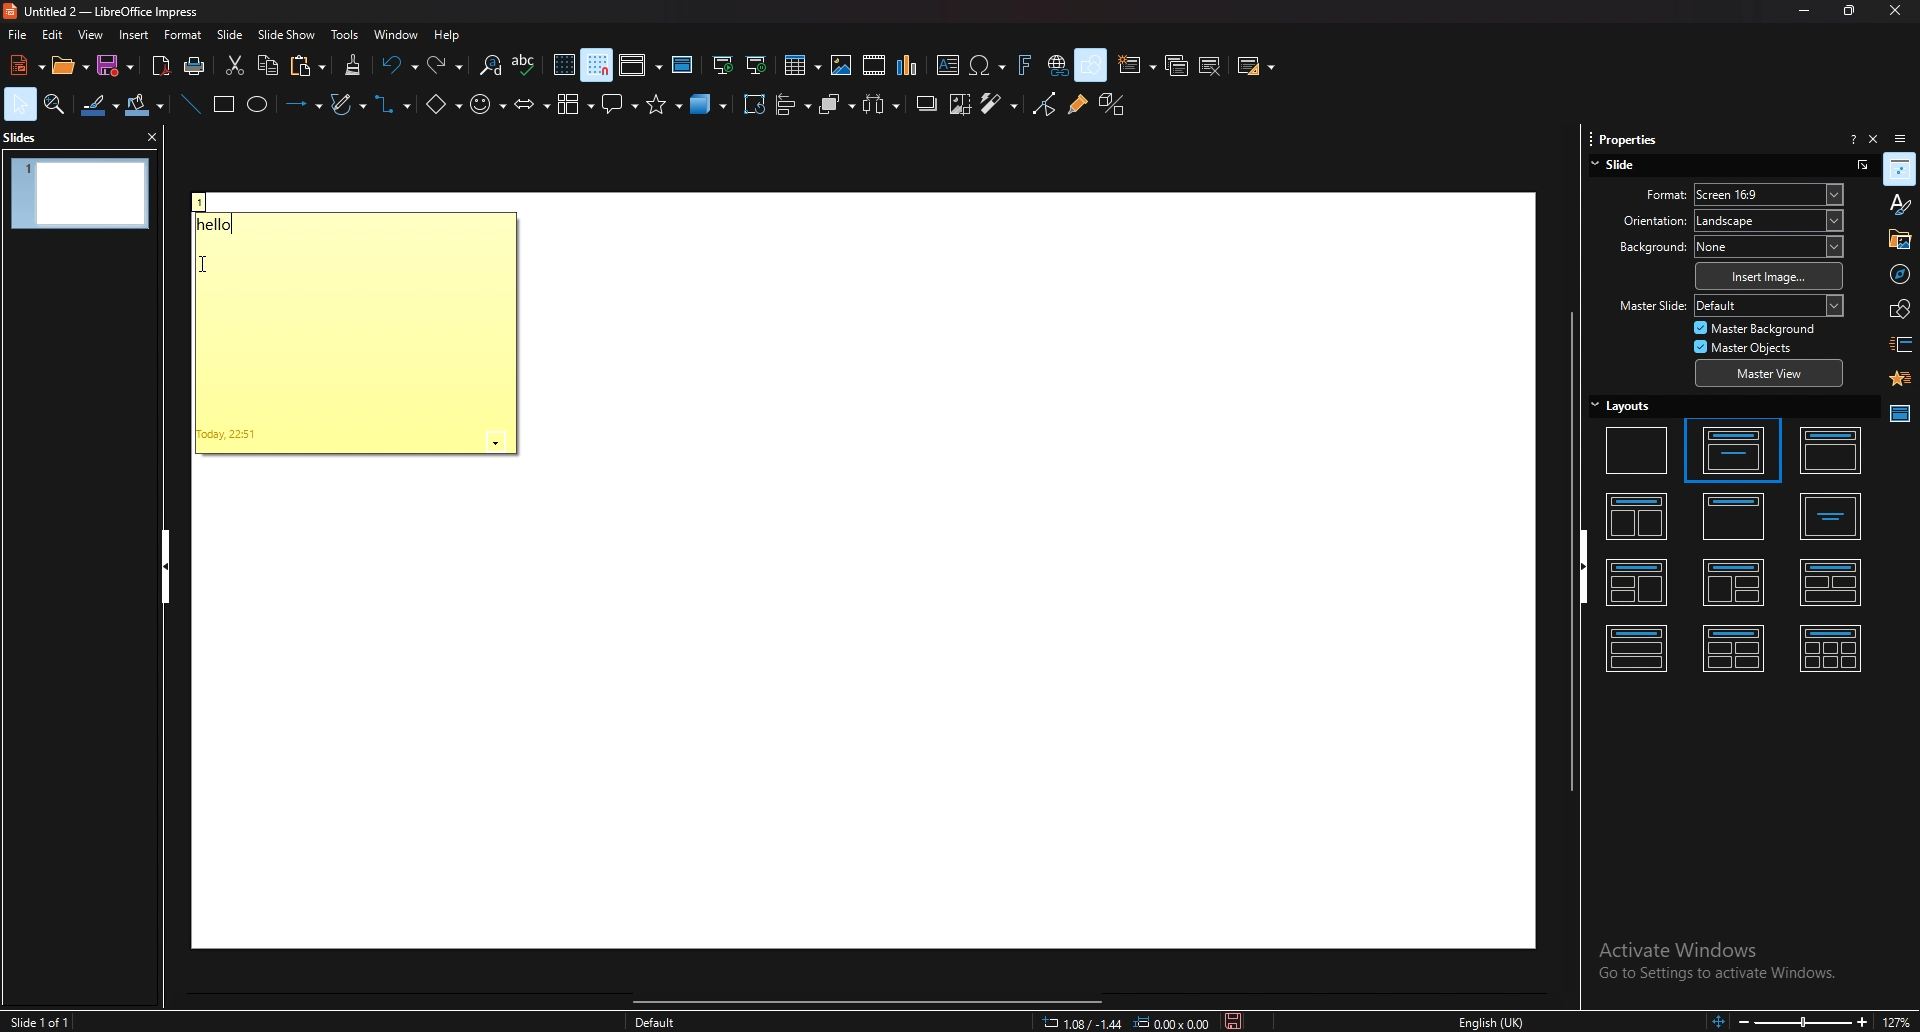  Describe the element at coordinates (910, 66) in the screenshot. I see `insert chart` at that location.